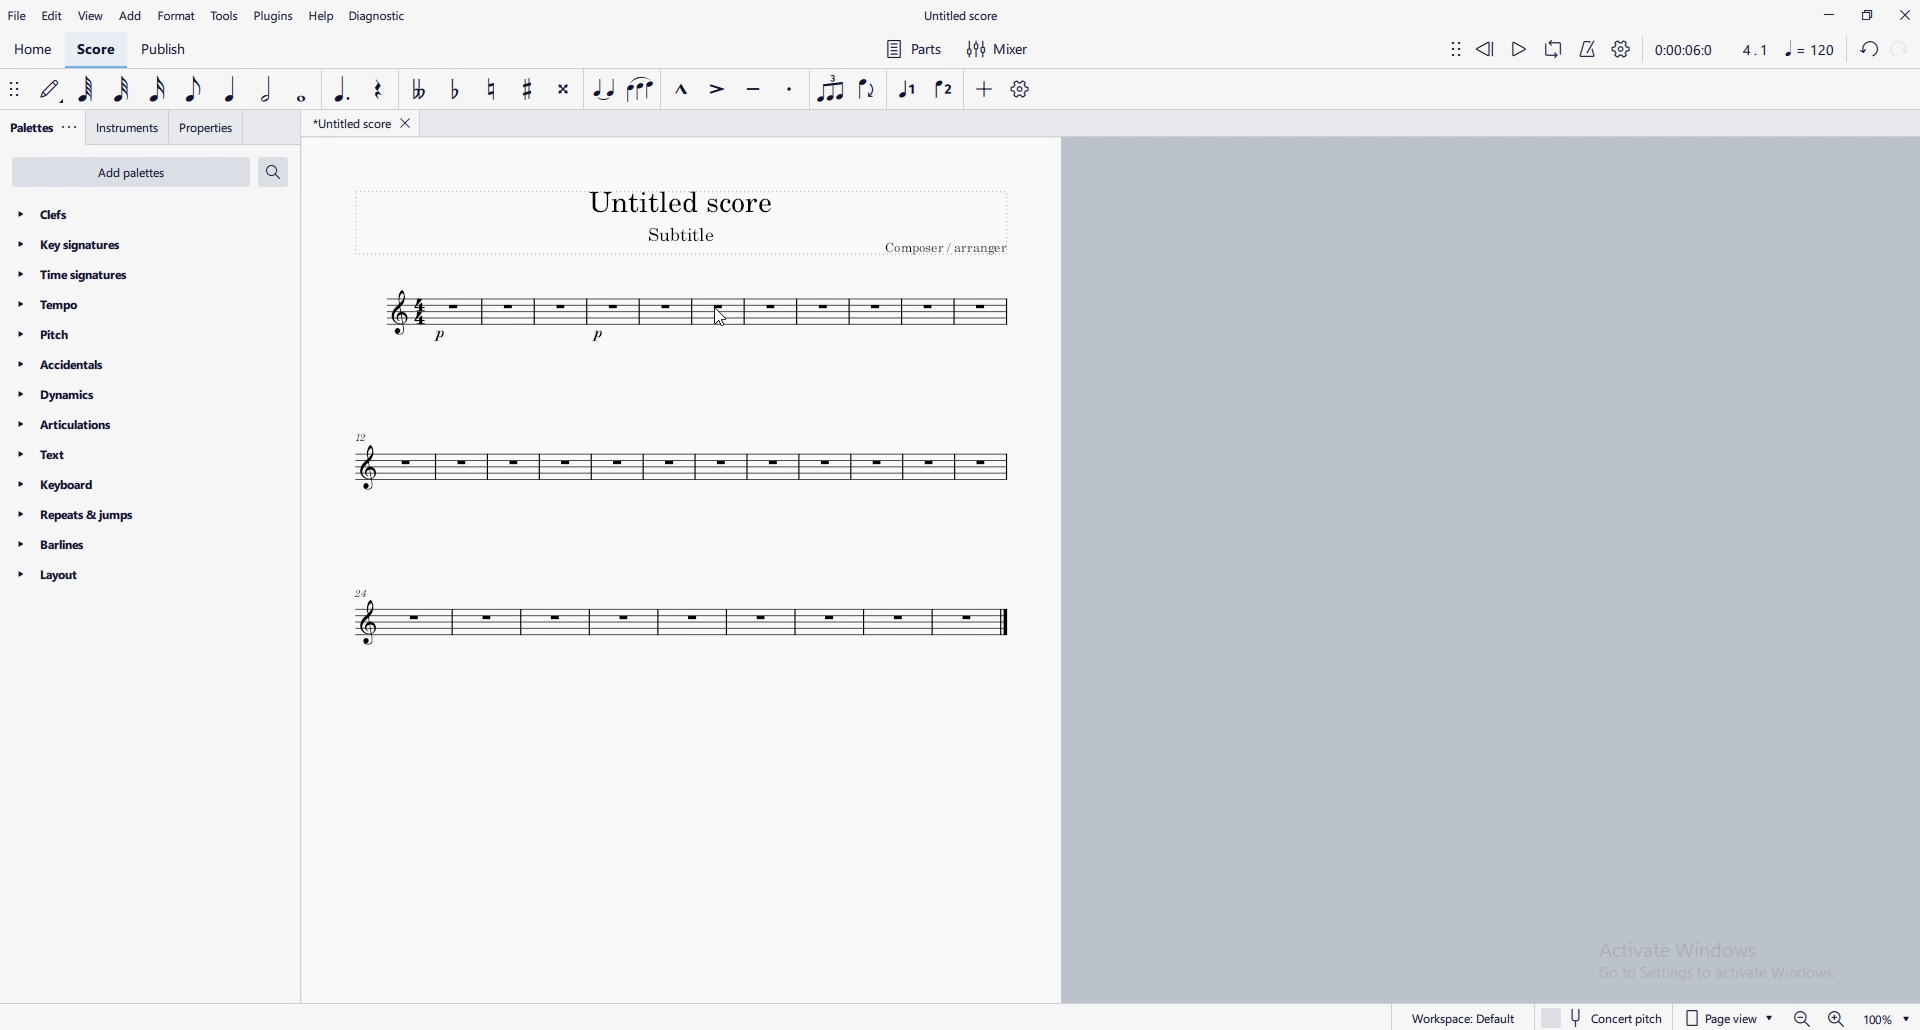 Image resolution: width=1920 pixels, height=1030 pixels. I want to click on quarter note, so click(233, 90).